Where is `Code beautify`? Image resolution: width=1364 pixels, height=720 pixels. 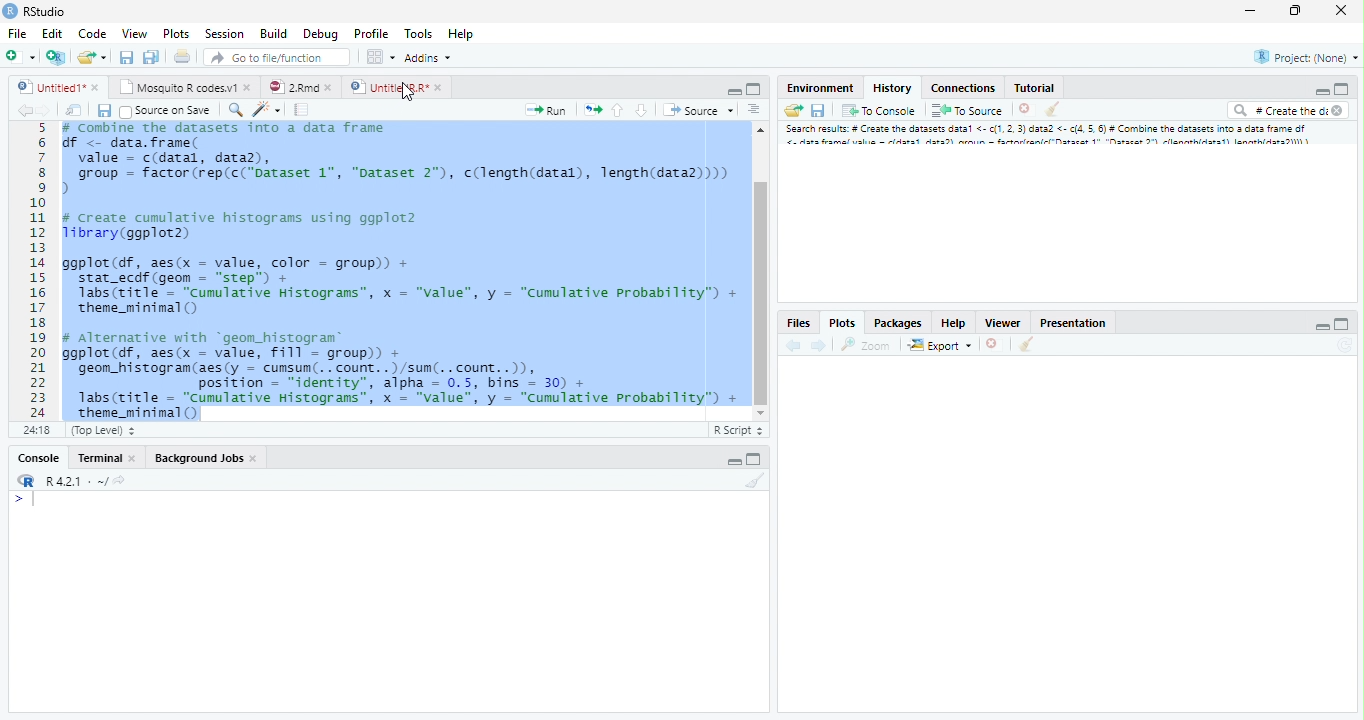 Code beautify is located at coordinates (269, 110).